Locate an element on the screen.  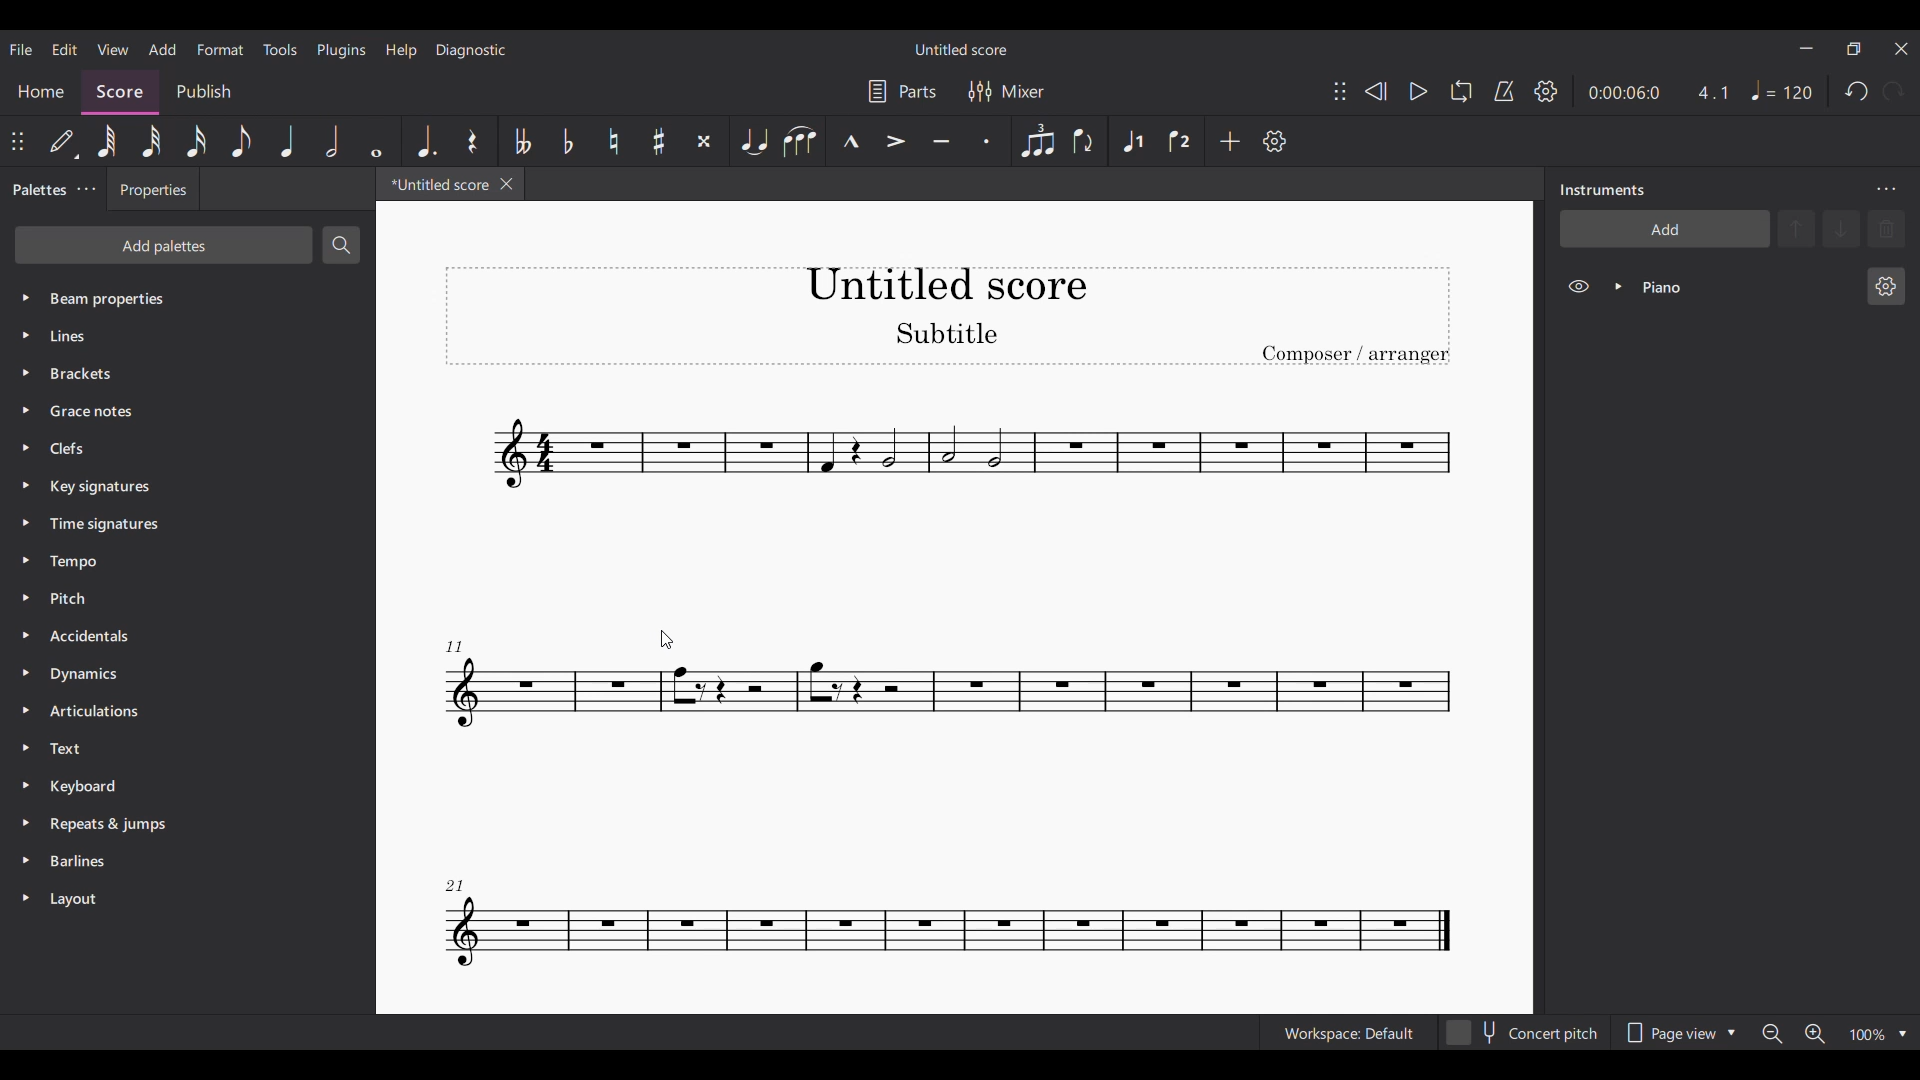
Current duration and ratio is located at coordinates (1658, 93).